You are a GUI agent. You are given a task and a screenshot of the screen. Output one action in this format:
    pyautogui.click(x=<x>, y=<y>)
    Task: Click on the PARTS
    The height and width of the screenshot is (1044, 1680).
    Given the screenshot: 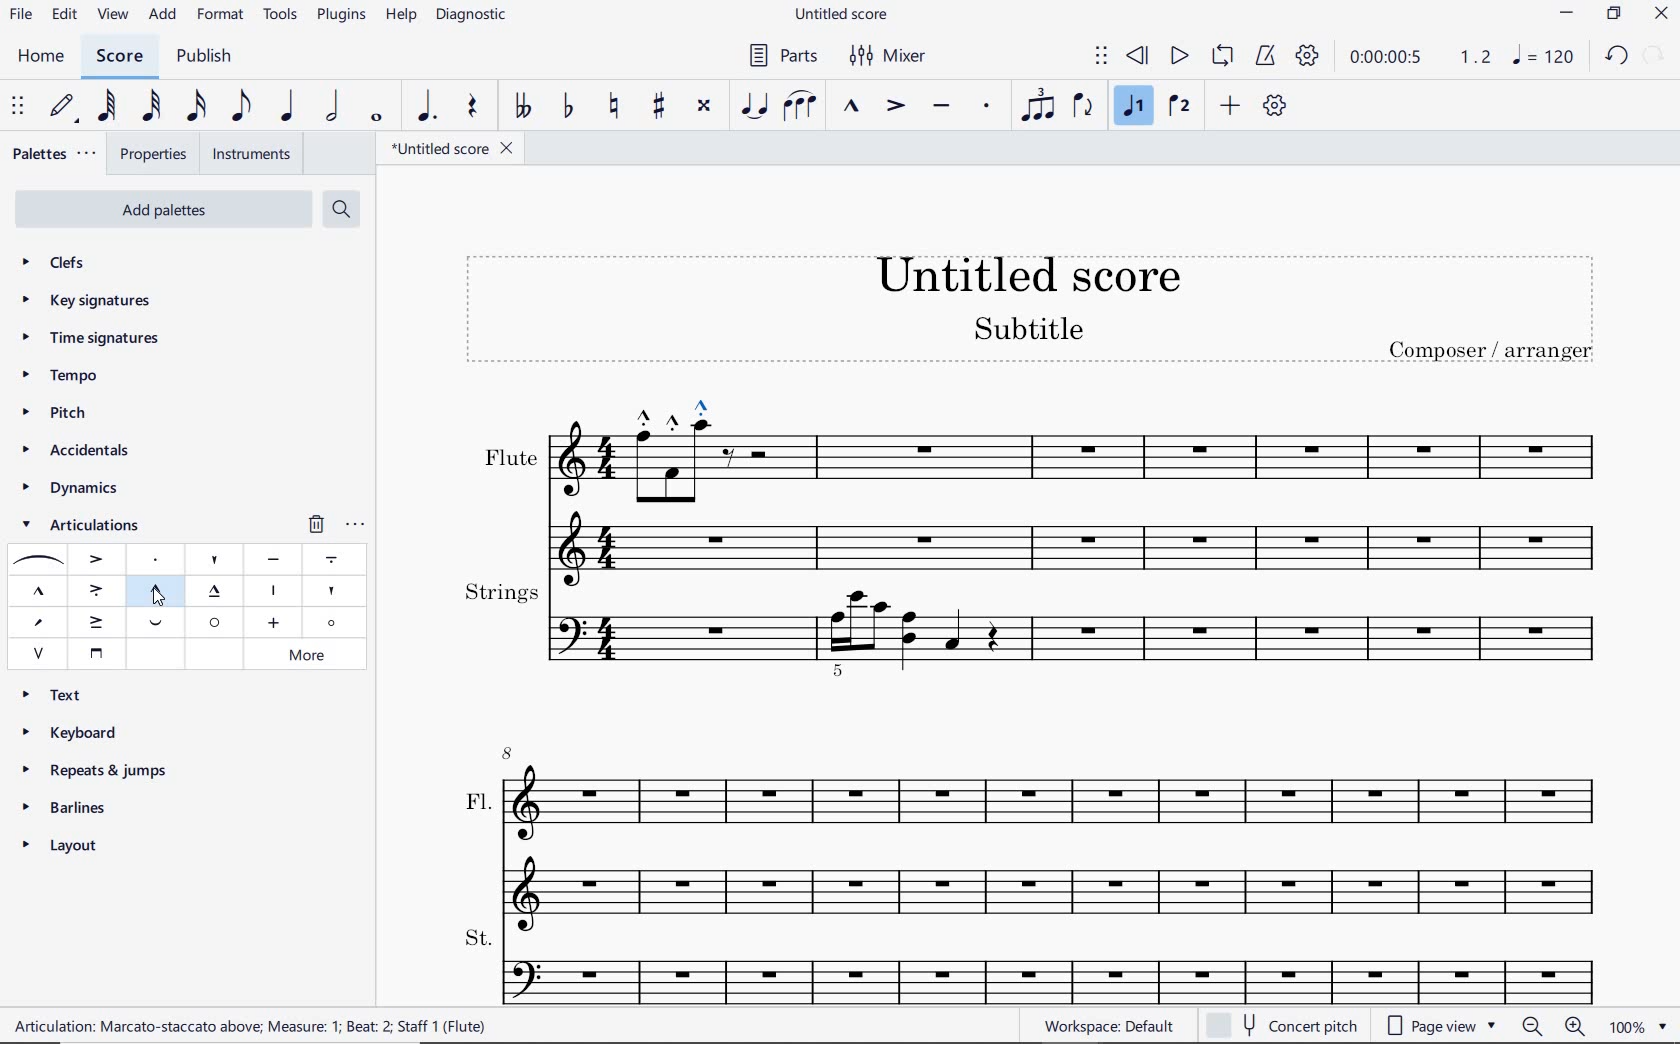 What is the action you would take?
    pyautogui.click(x=782, y=57)
    